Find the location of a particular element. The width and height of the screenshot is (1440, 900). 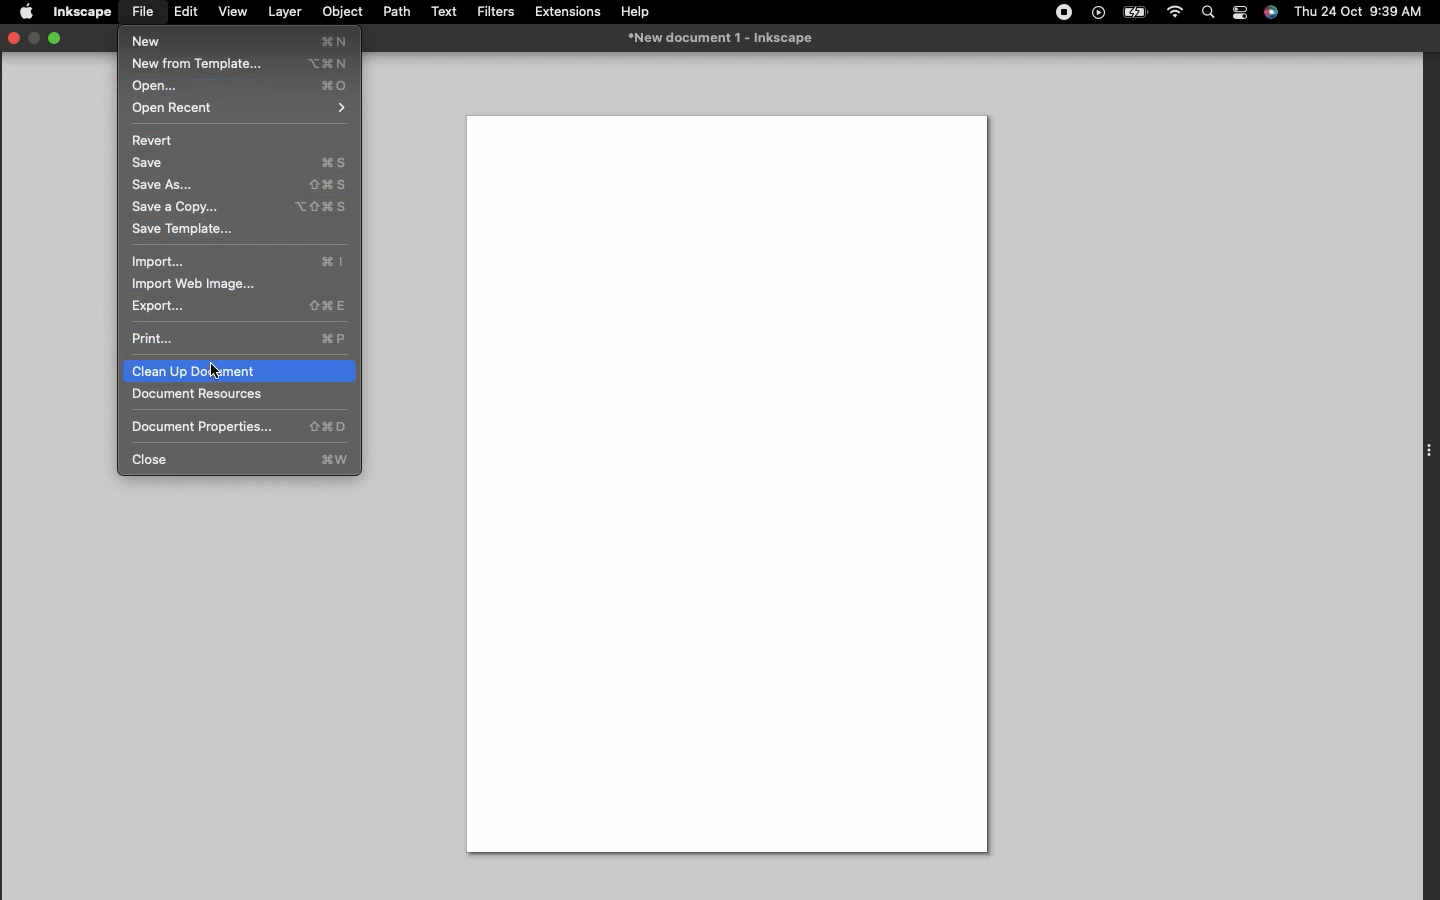

Close is located at coordinates (241, 458).